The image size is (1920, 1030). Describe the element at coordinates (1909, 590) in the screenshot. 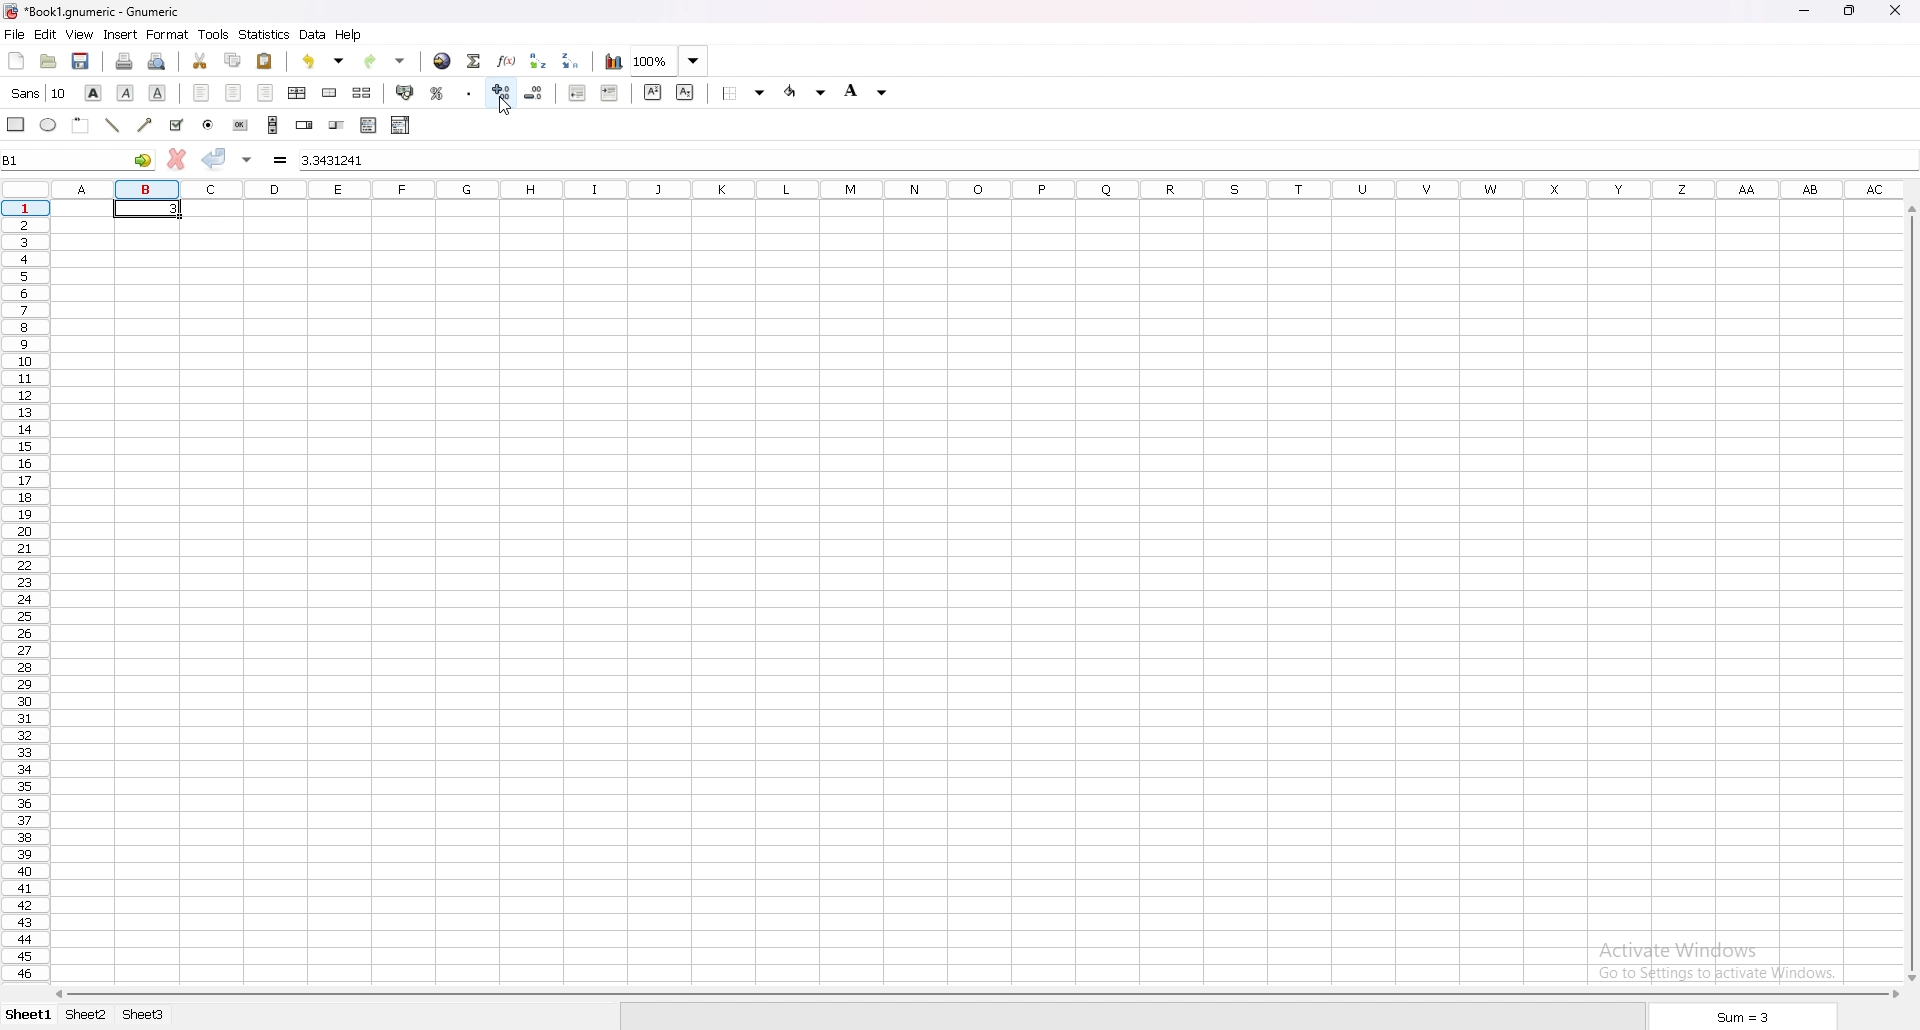

I see `scroll bar` at that location.